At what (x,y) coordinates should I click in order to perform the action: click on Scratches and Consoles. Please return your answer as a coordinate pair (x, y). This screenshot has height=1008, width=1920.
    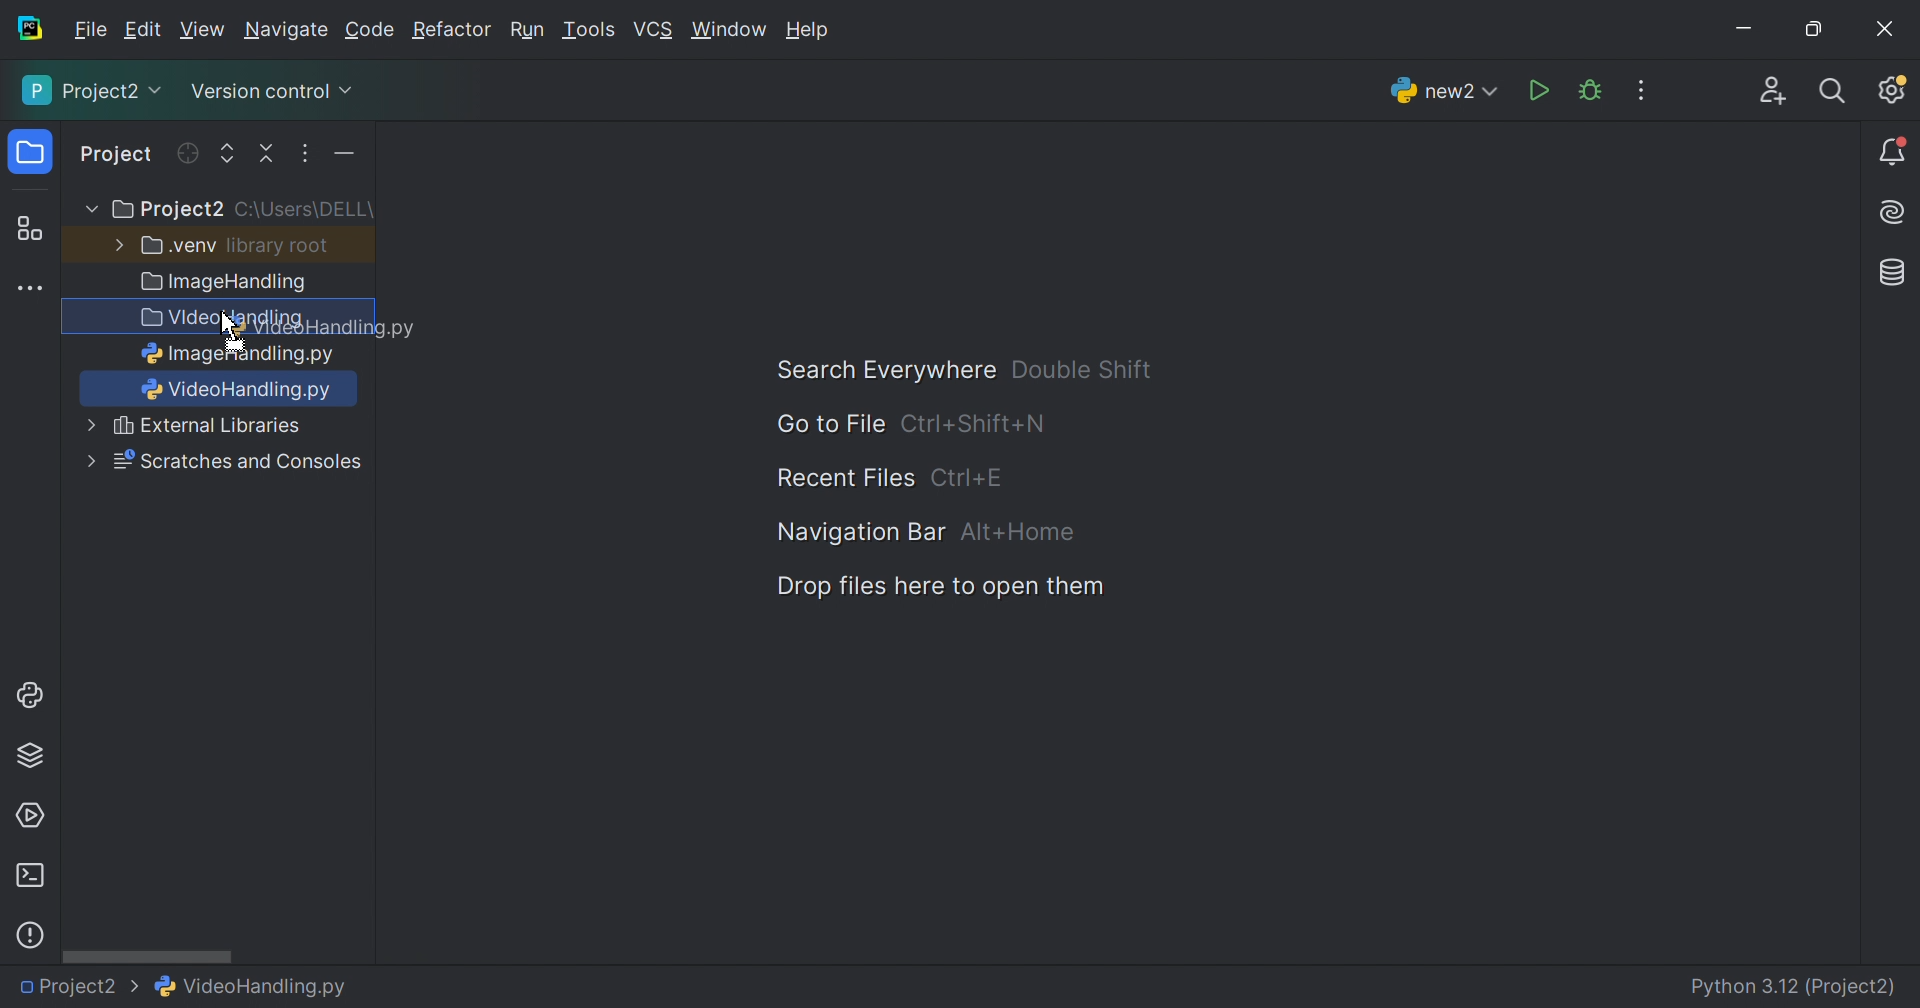
    Looking at the image, I should click on (238, 462).